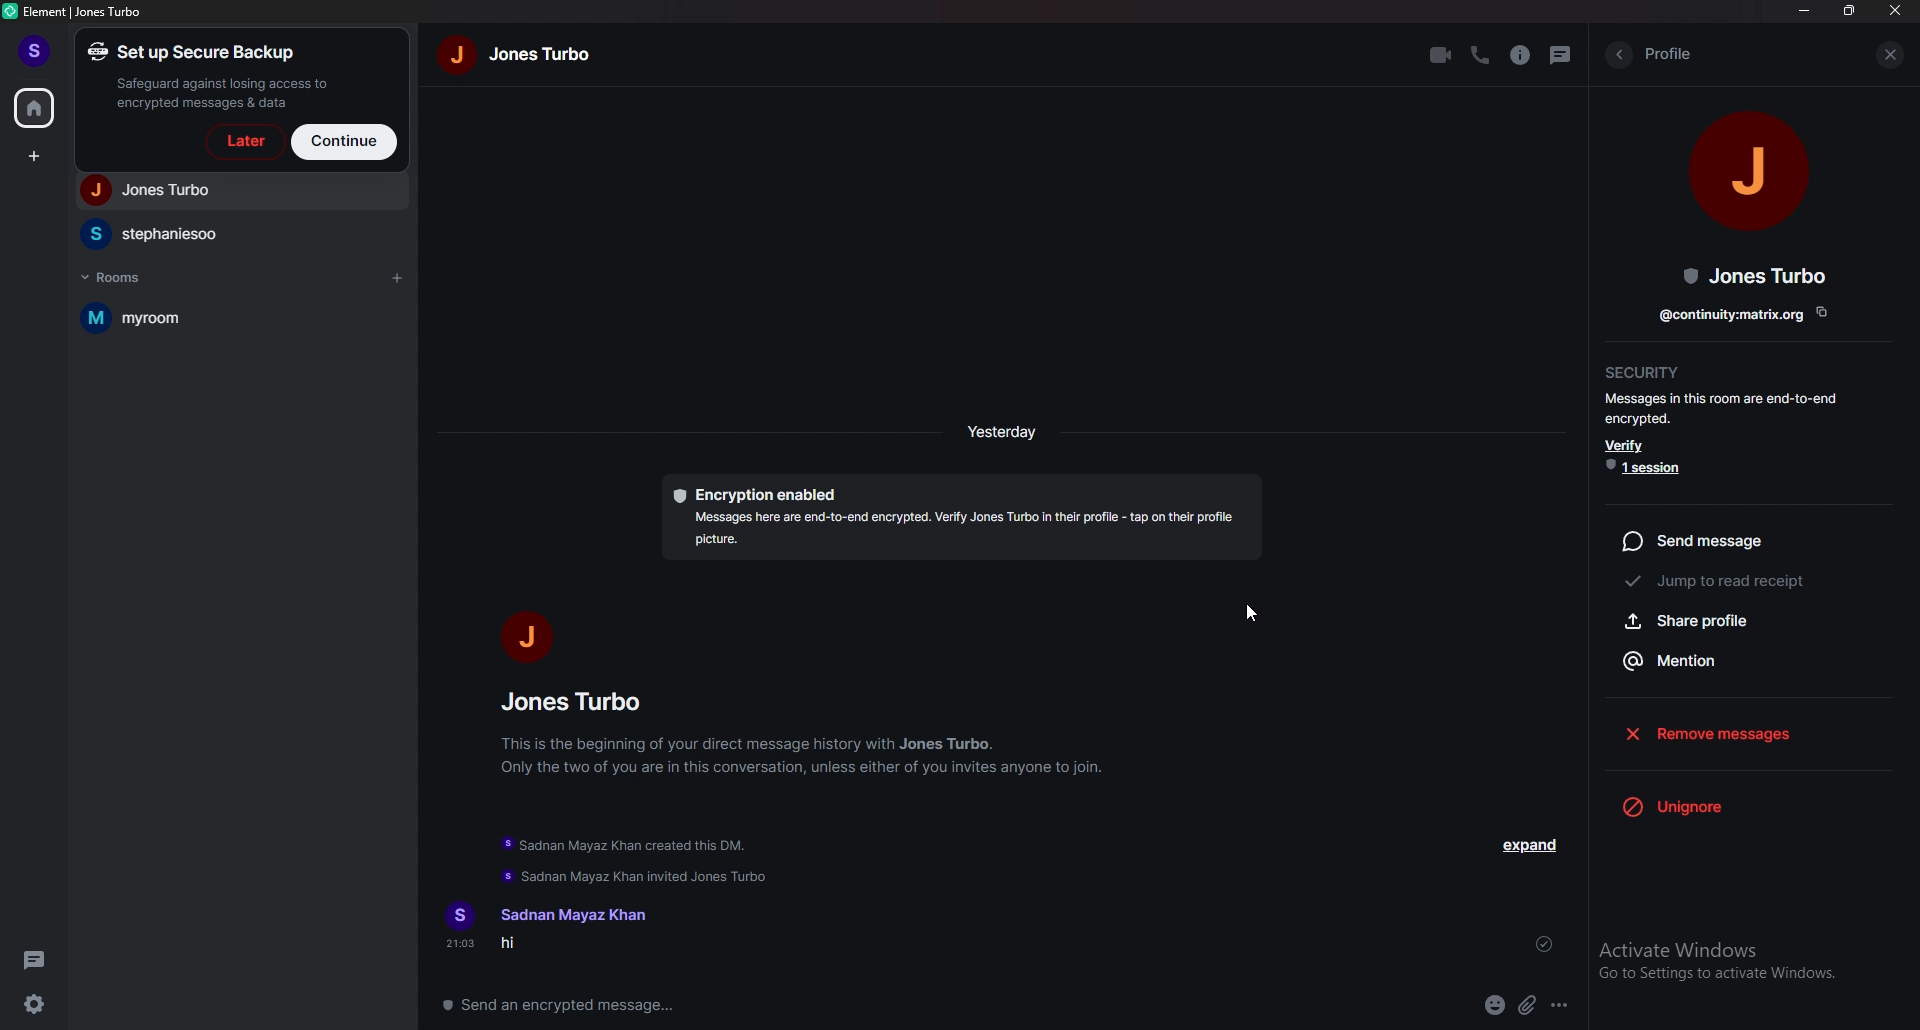 The image size is (1920, 1030). I want to click on remove messages, so click(1749, 732).